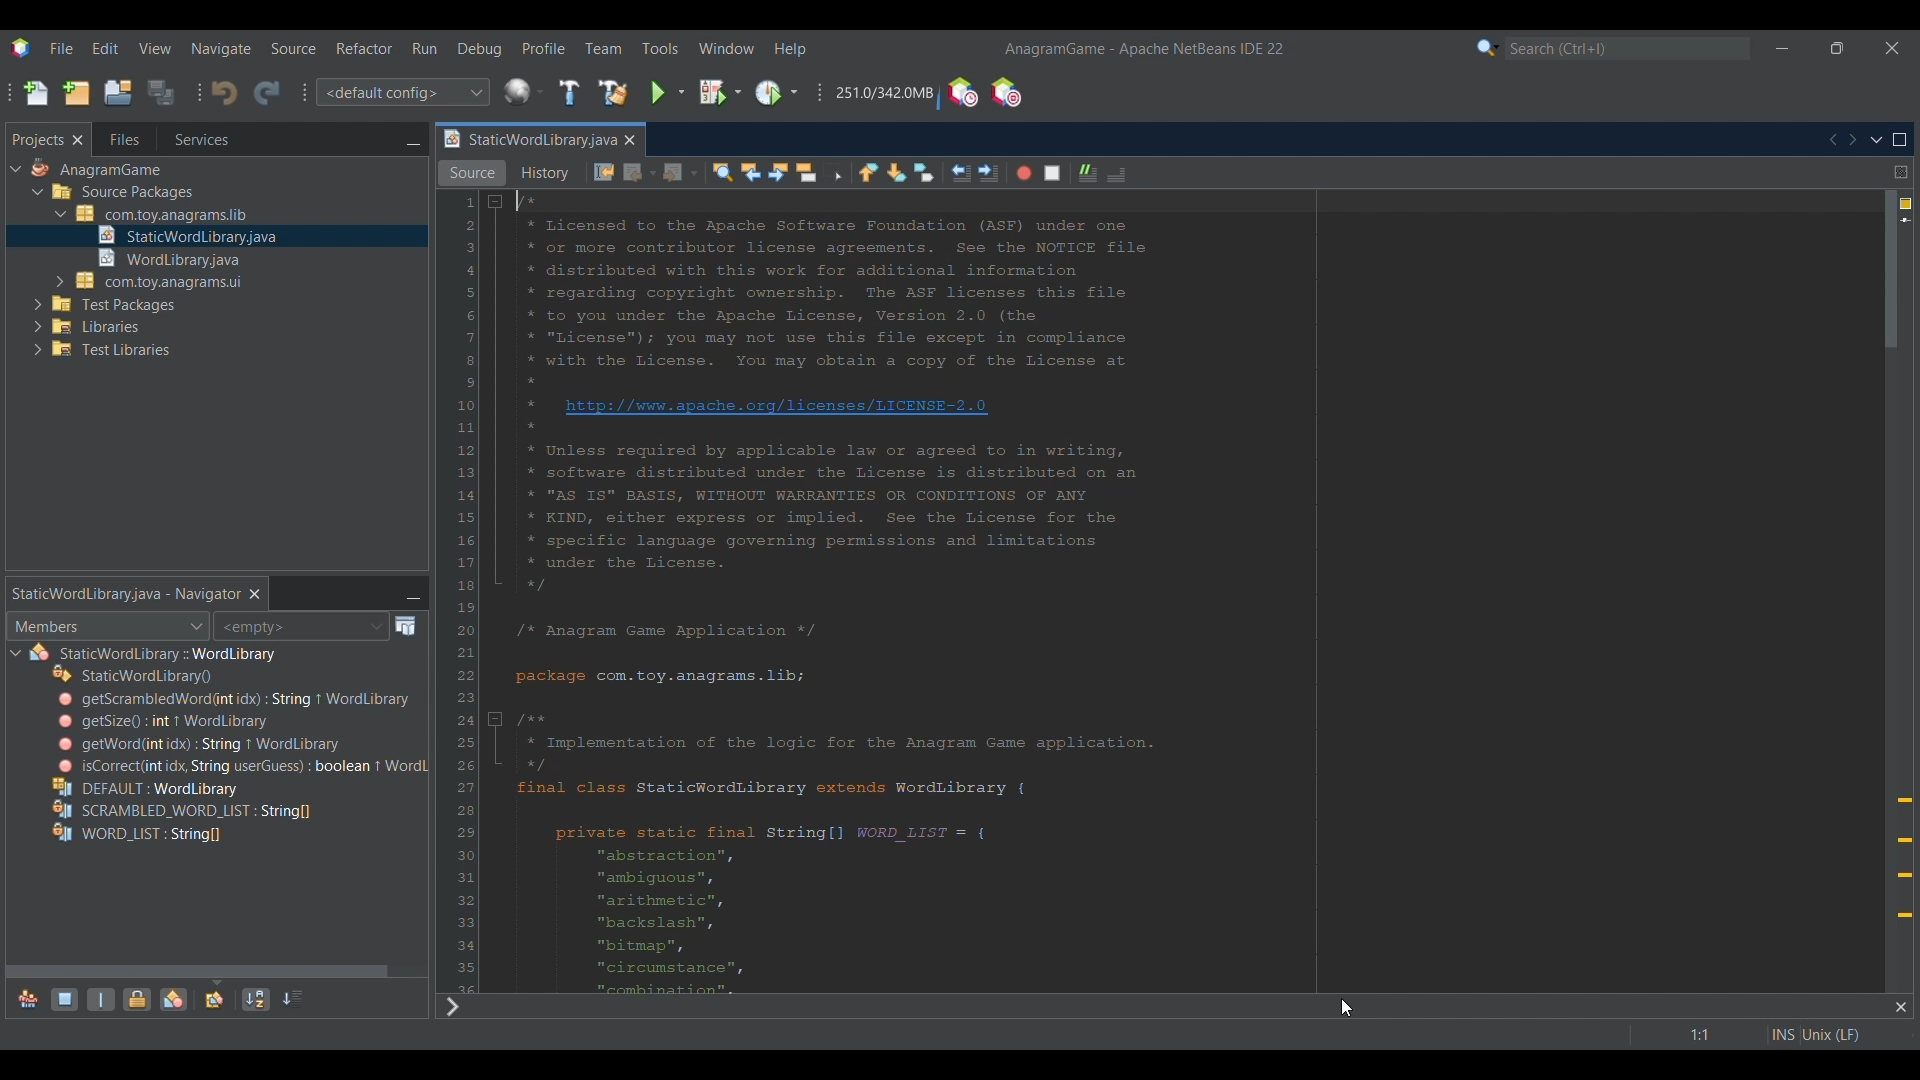 The image size is (1920, 1080). I want to click on Select project configuration or Customize, so click(403, 92).